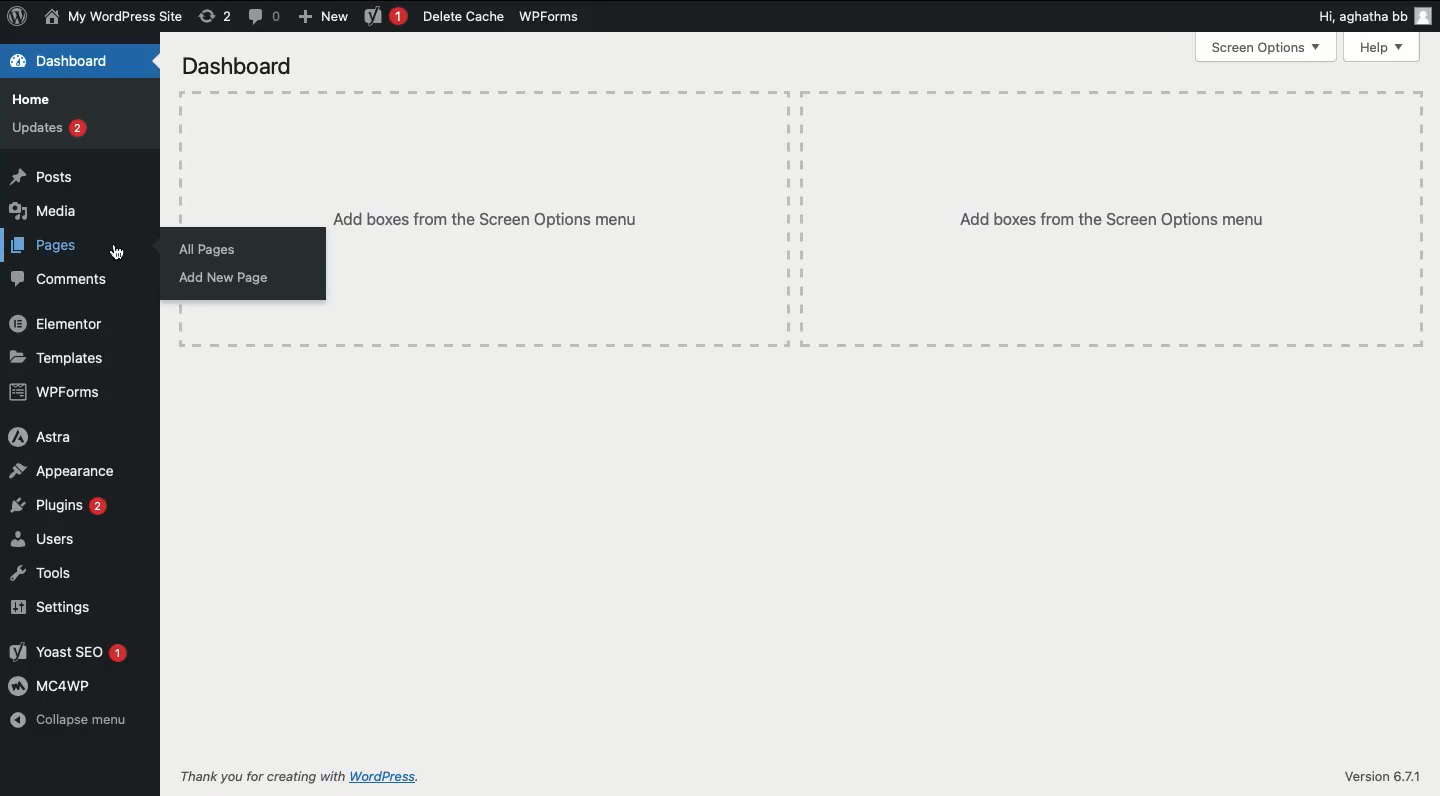  What do you see at coordinates (19, 15) in the screenshot?
I see `Logo` at bounding box center [19, 15].